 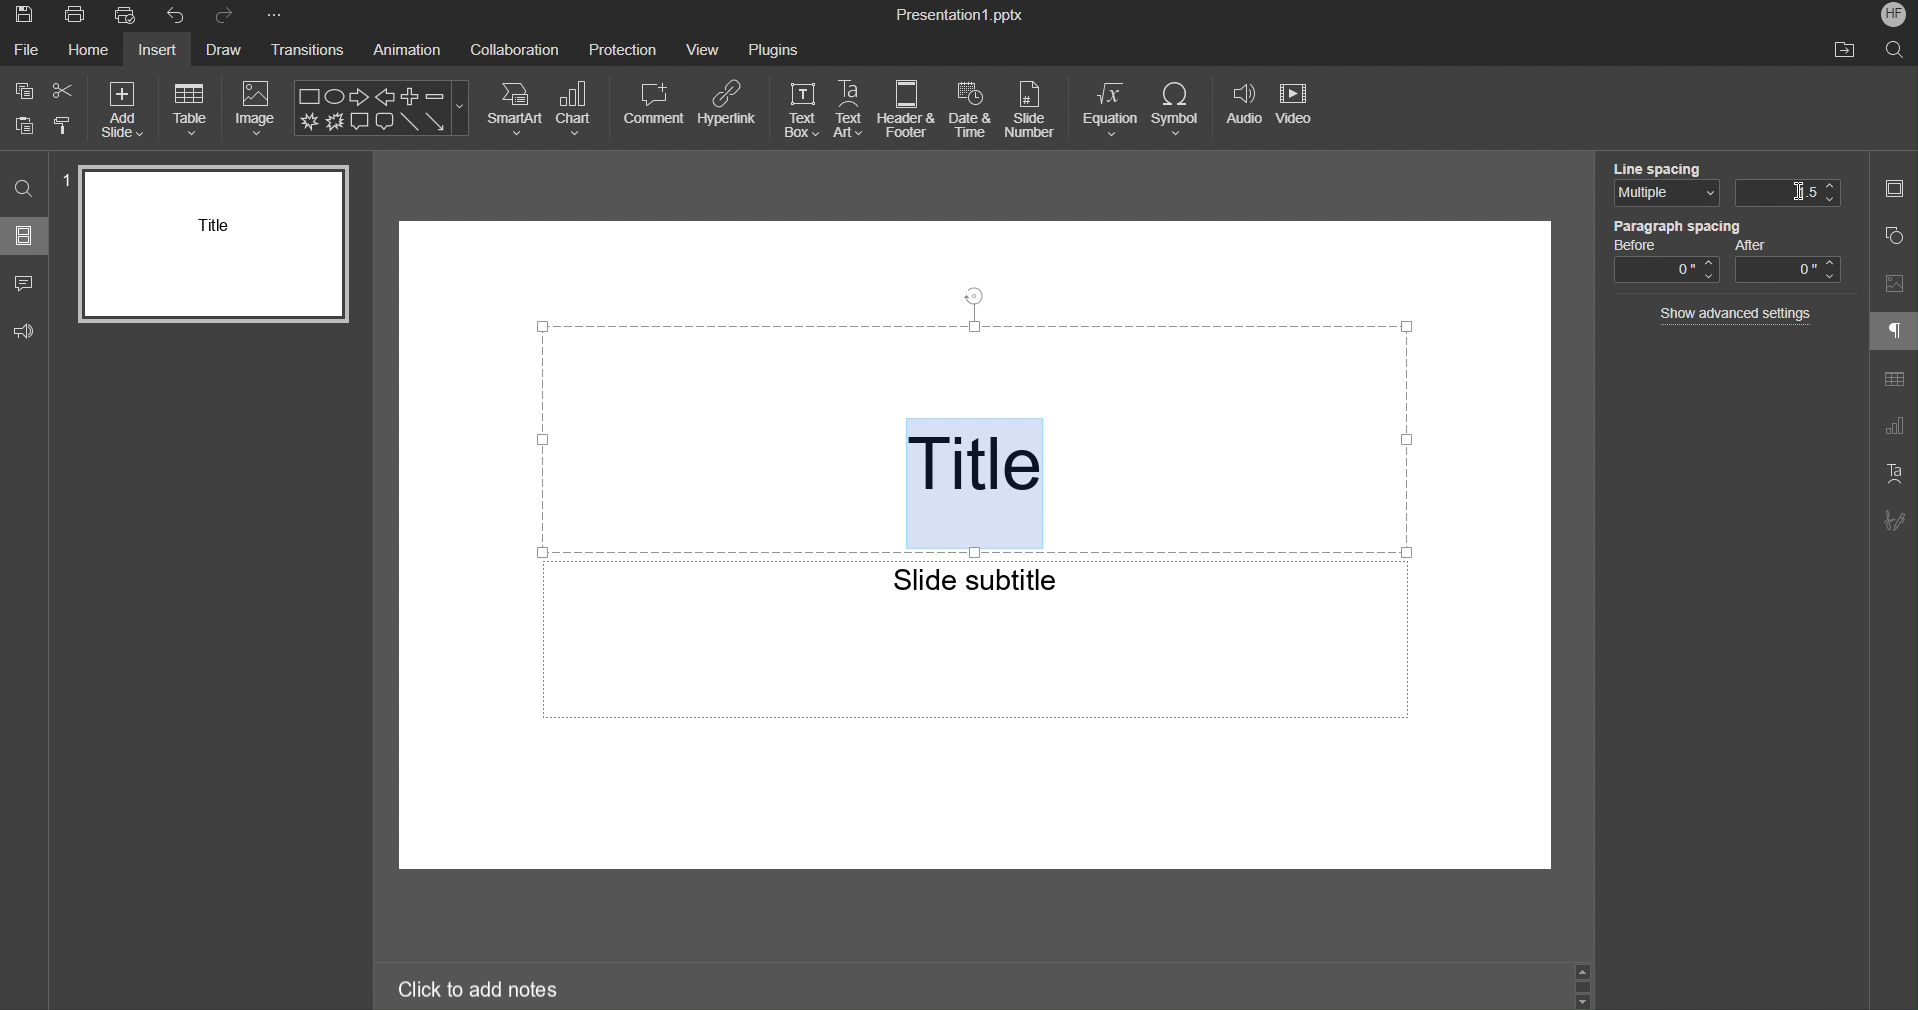 What do you see at coordinates (960, 16) in the screenshot?
I see `Presentation1.pptx` at bounding box center [960, 16].